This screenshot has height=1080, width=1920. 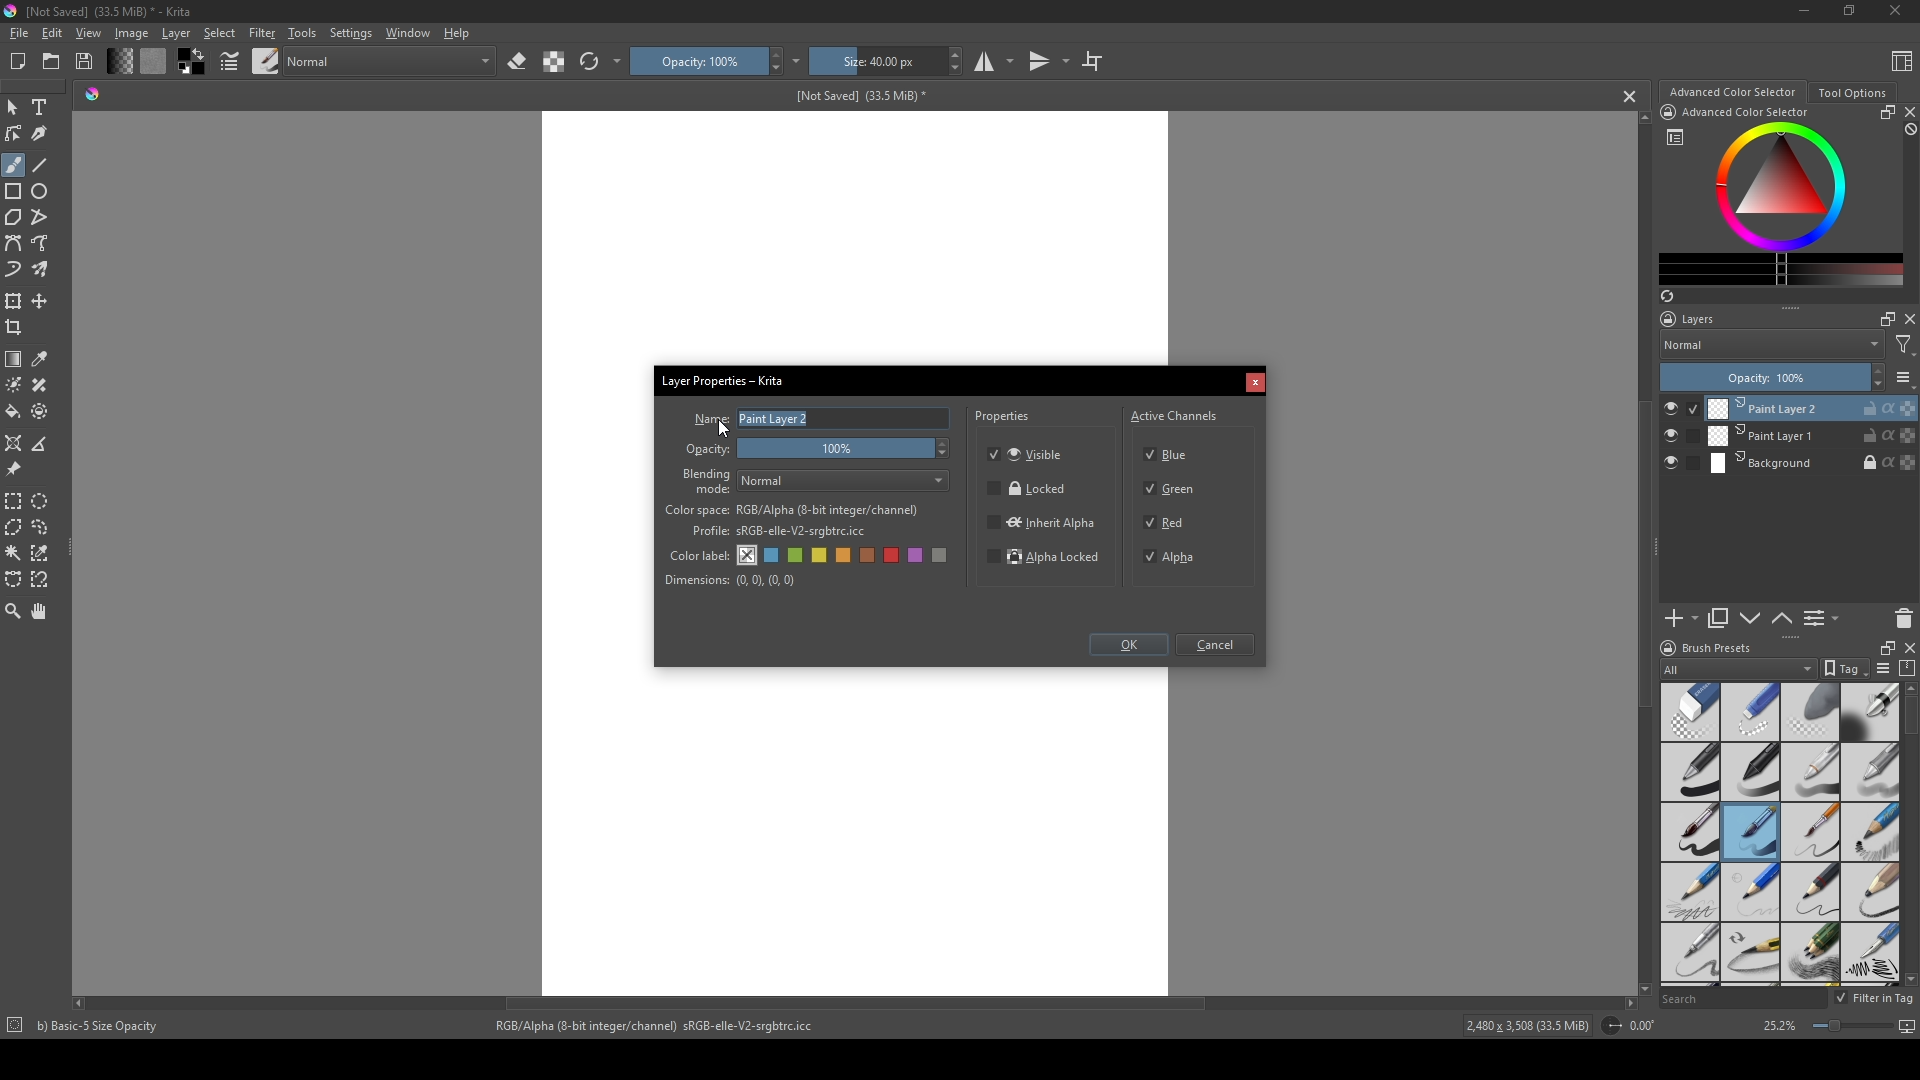 I want to click on up or down, so click(x=1783, y=618).